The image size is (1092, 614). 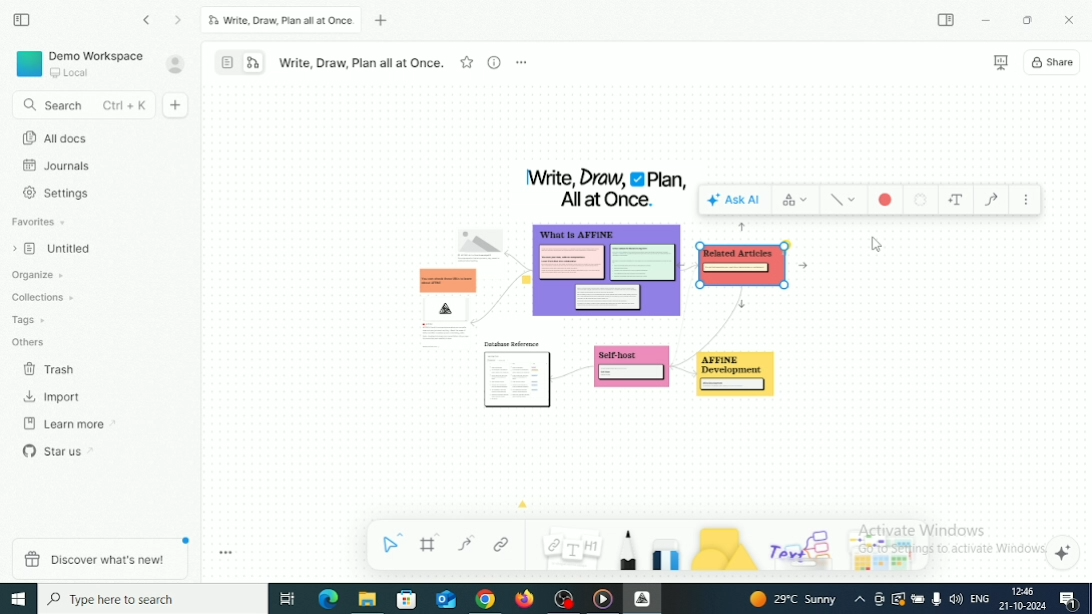 I want to click on Toggle Zoom Tool Bar, so click(x=227, y=553).